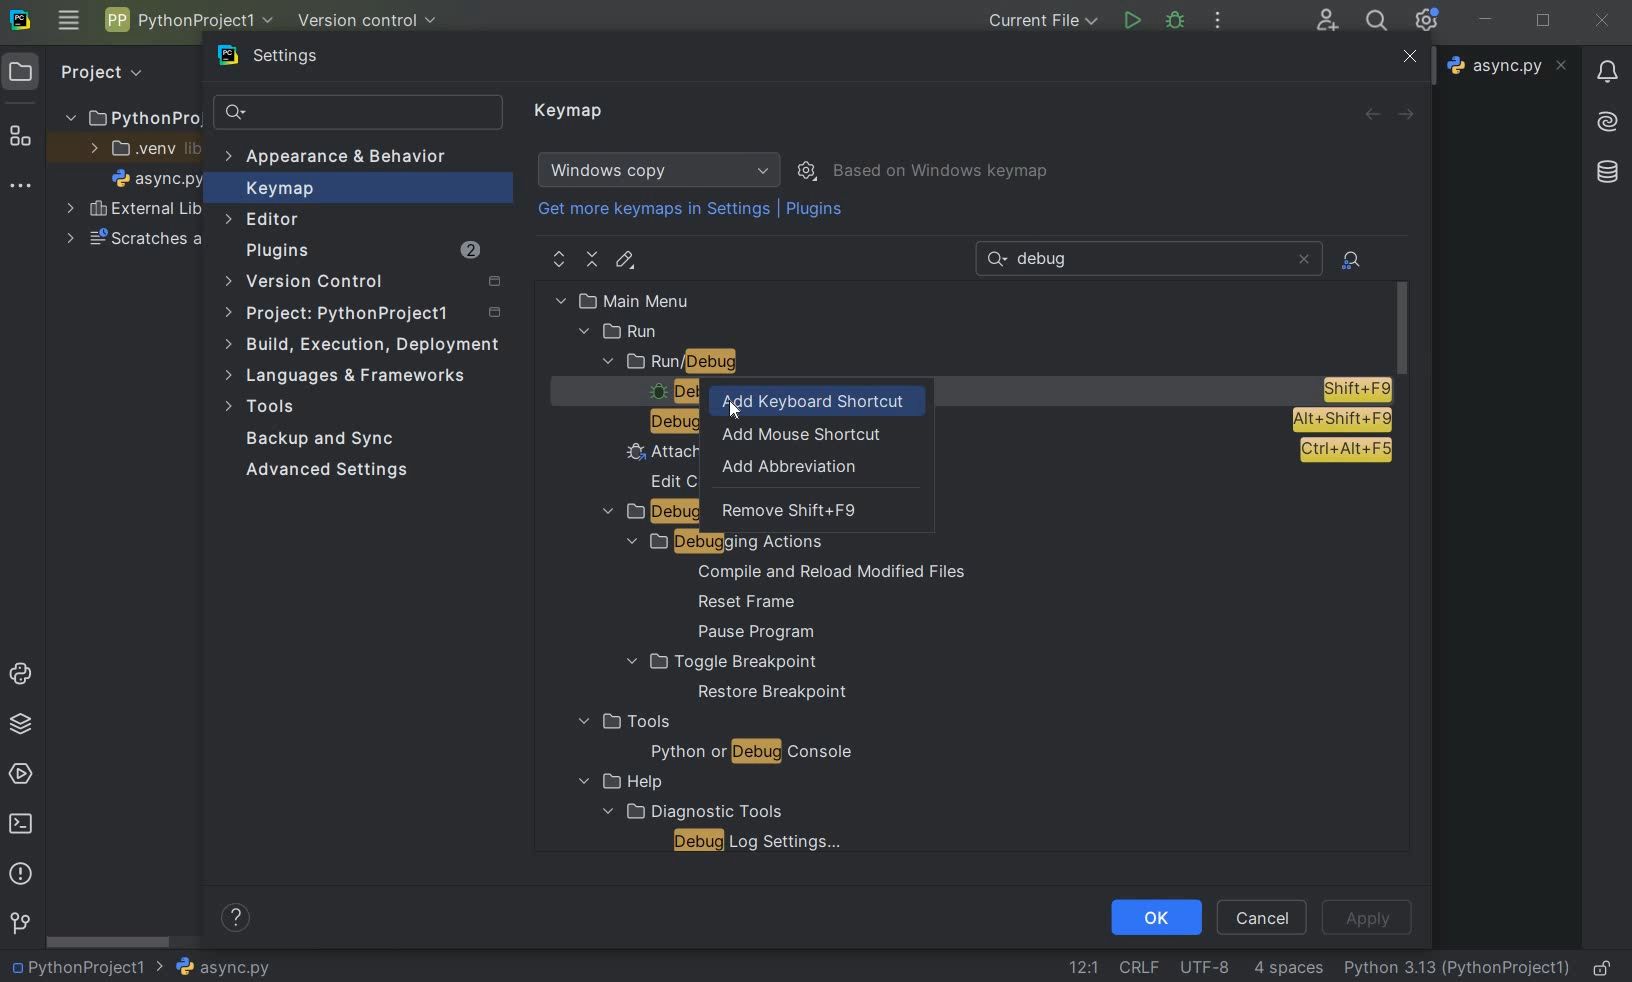 The width and height of the screenshot is (1632, 982). Describe the element at coordinates (1486, 19) in the screenshot. I see `minimize` at that location.